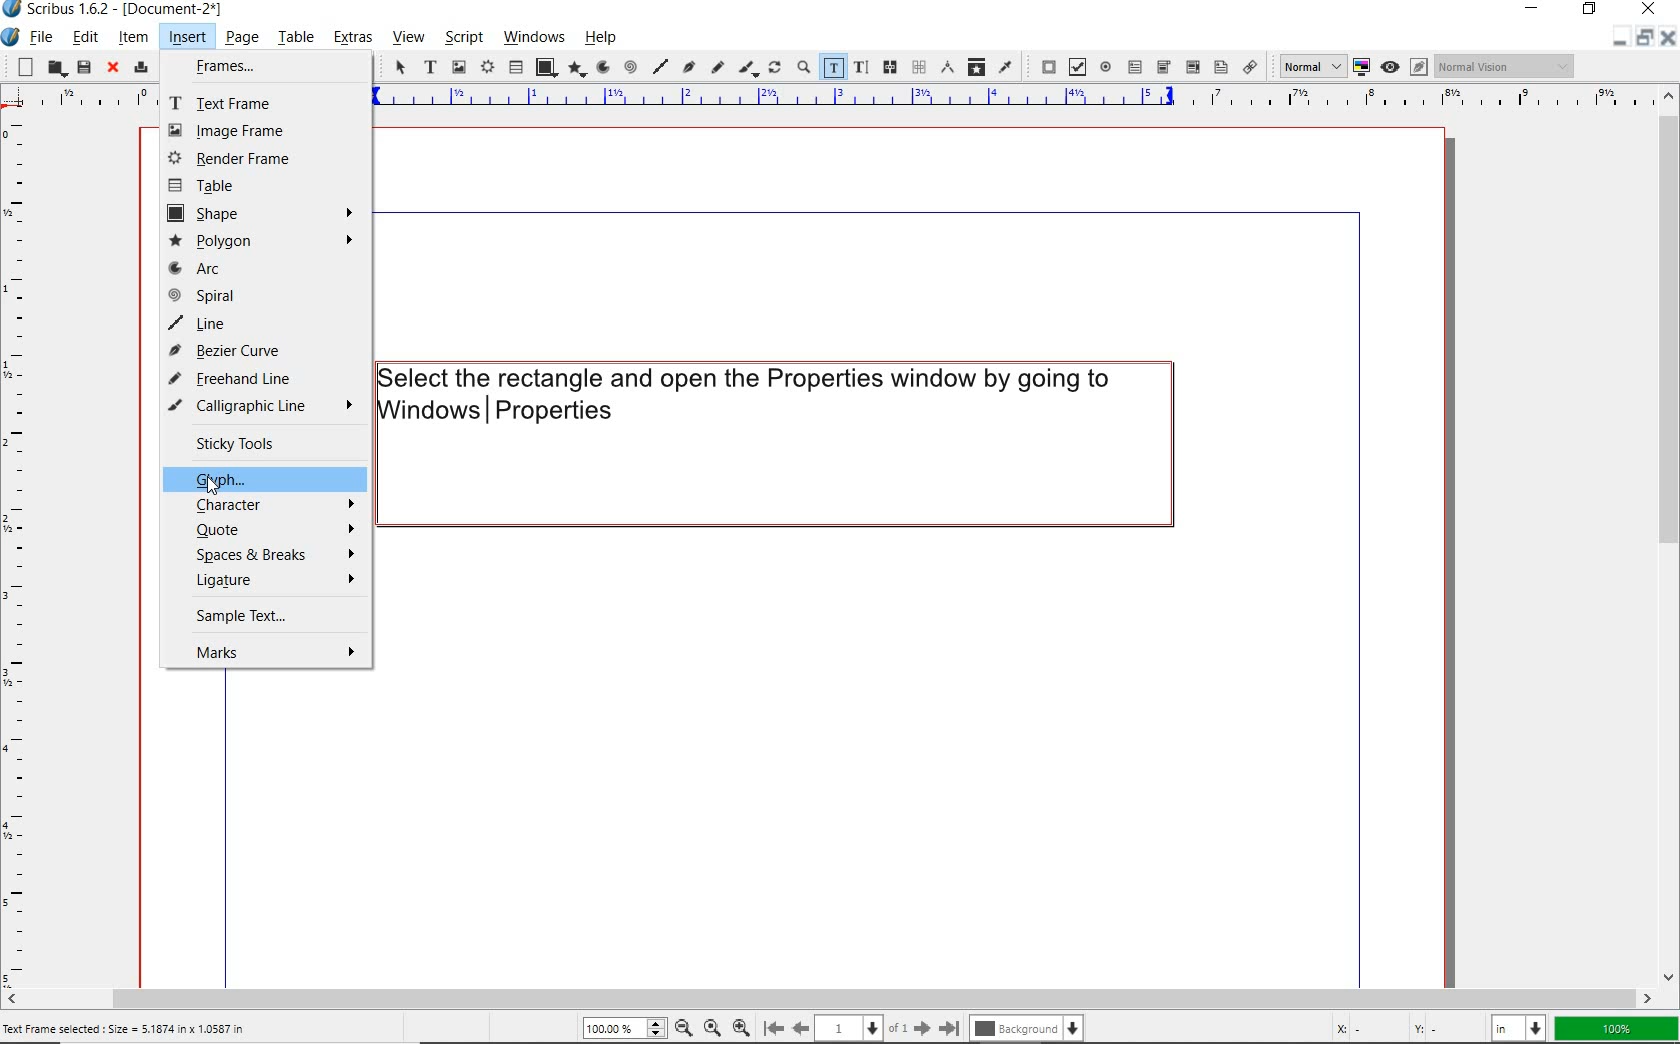  I want to click on line, so click(262, 321).